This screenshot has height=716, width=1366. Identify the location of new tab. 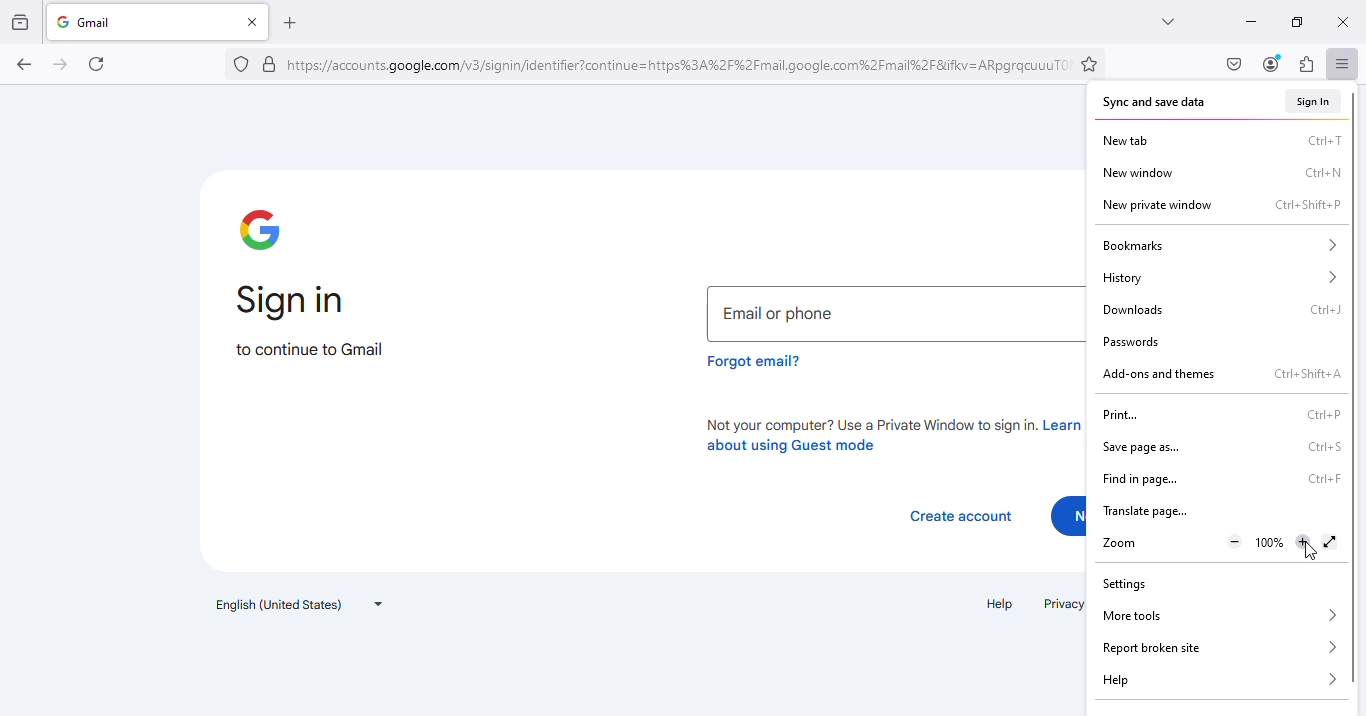
(1125, 140).